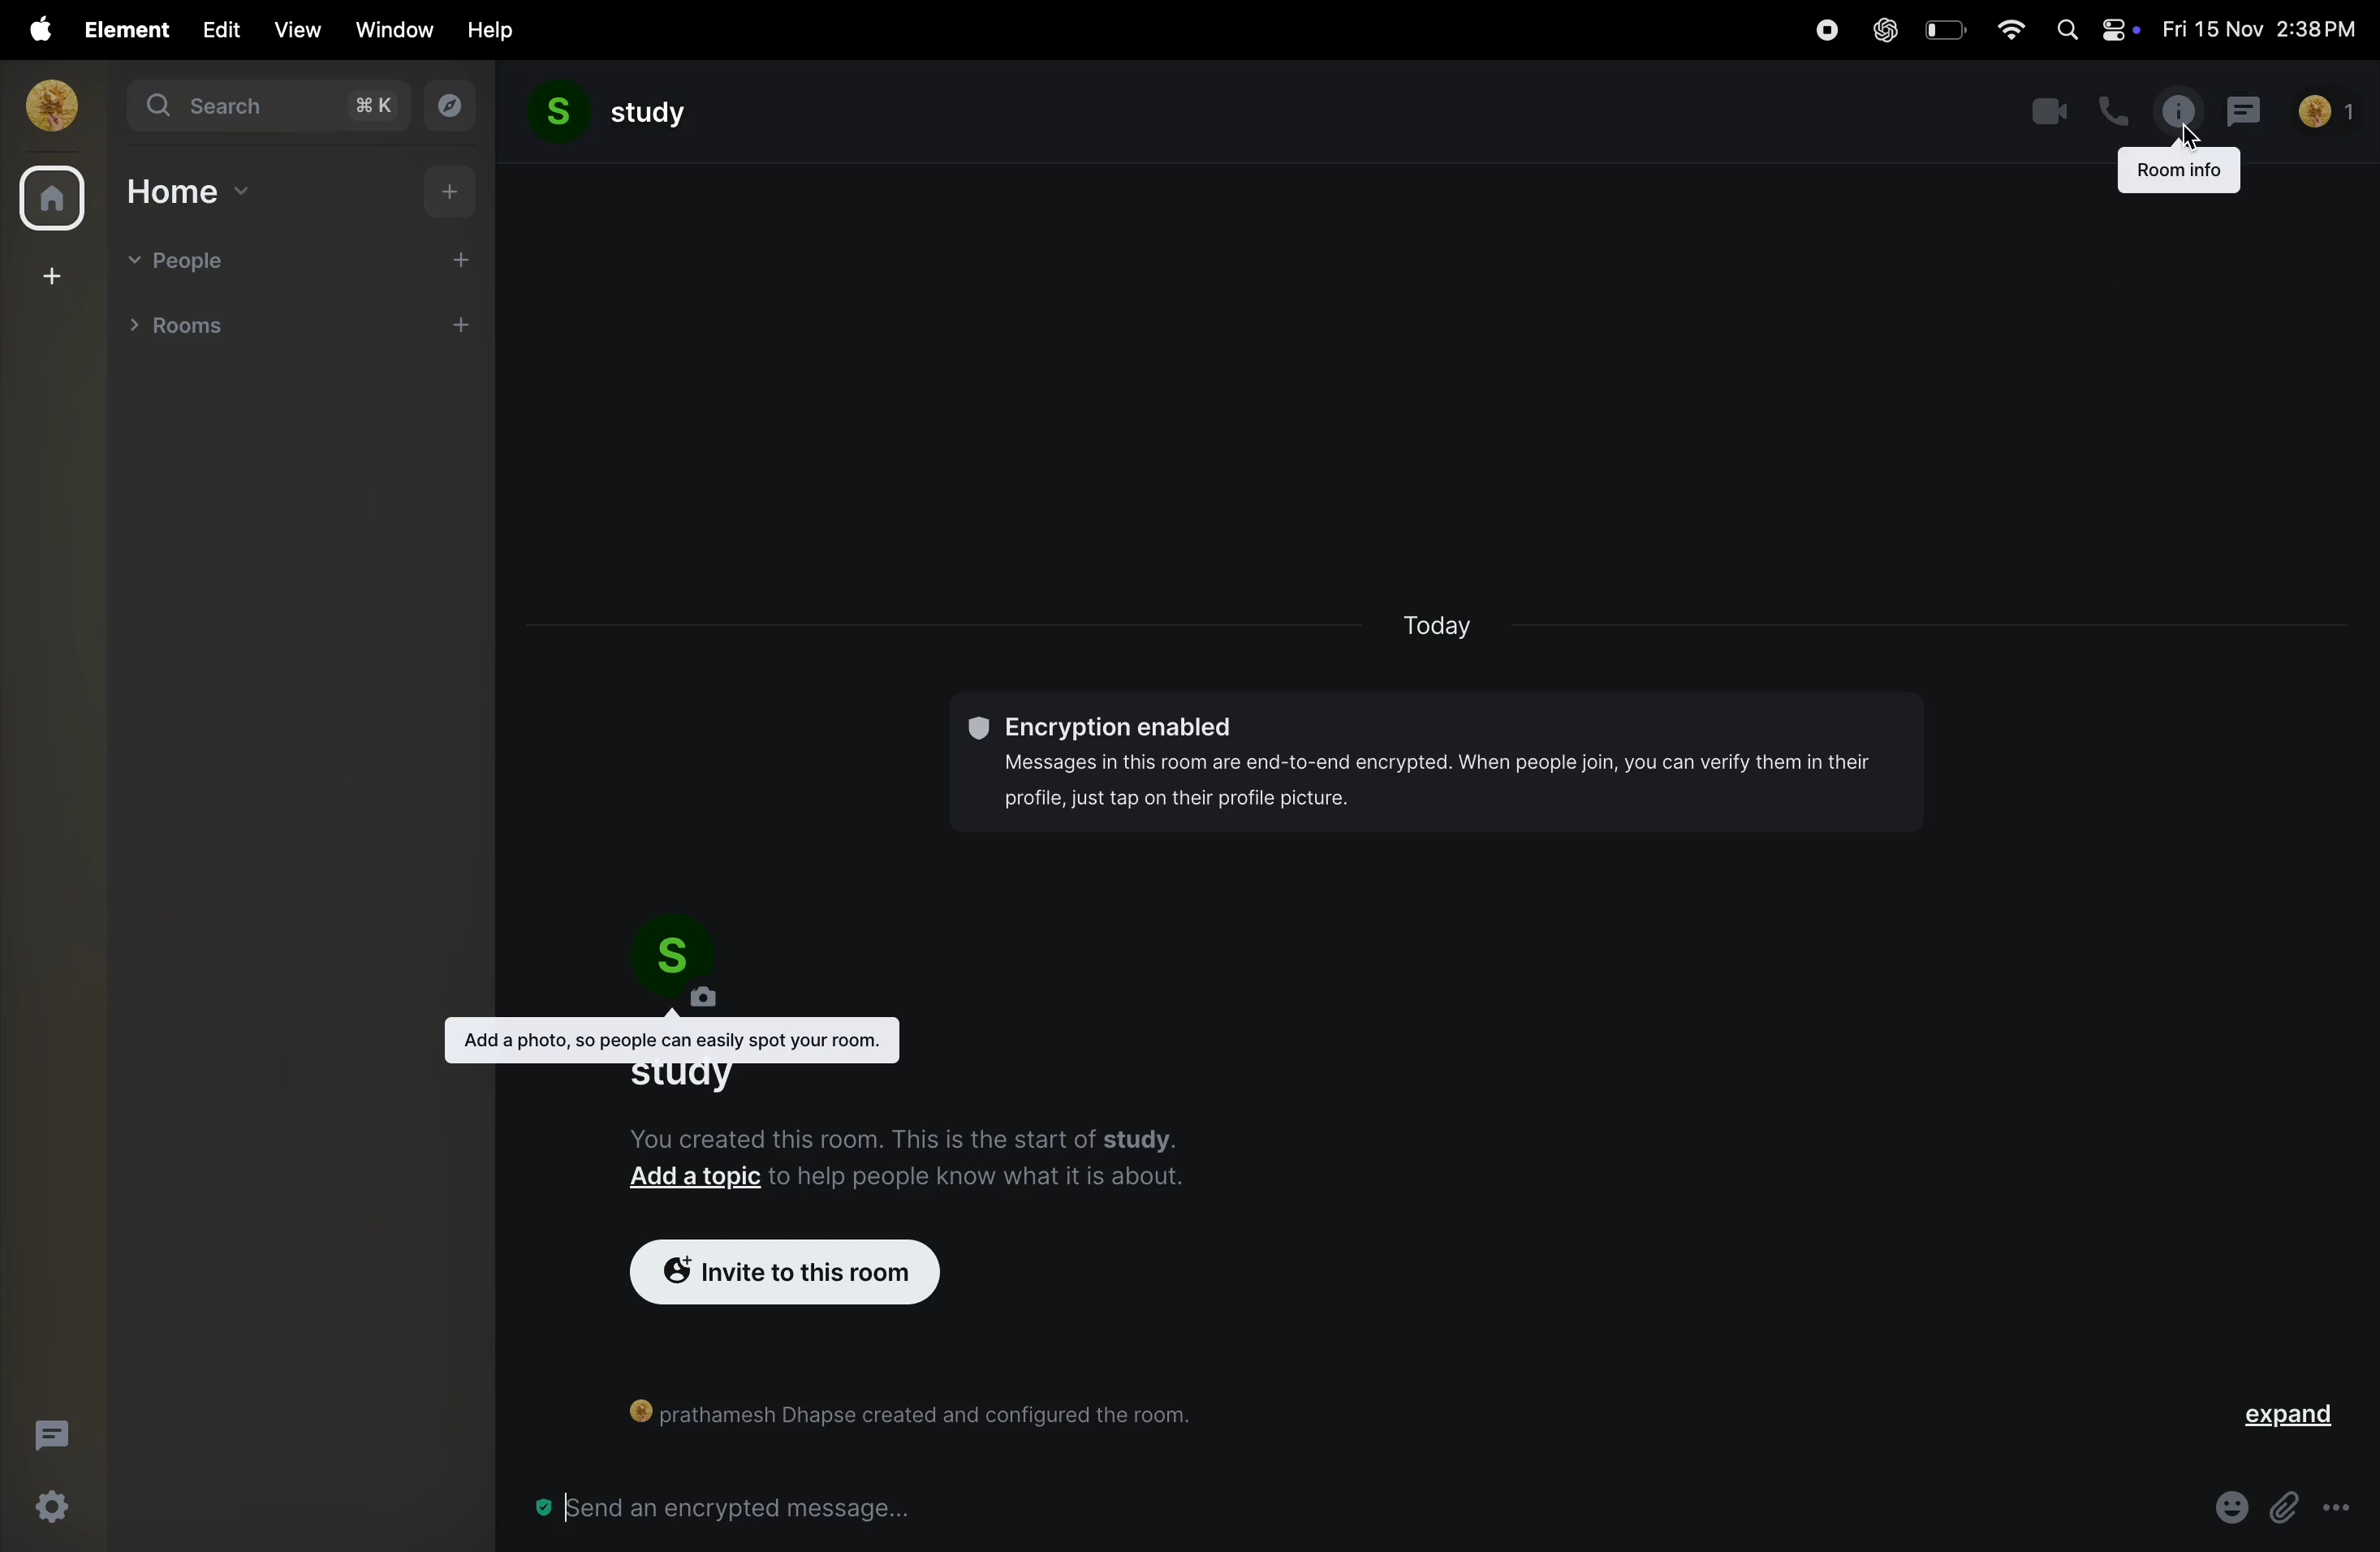 This screenshot has height=1552, width=2380. What do you see at coordinates (33, 29) in the screenshot?
I see `apple menu` at bounding box center [33, 29].